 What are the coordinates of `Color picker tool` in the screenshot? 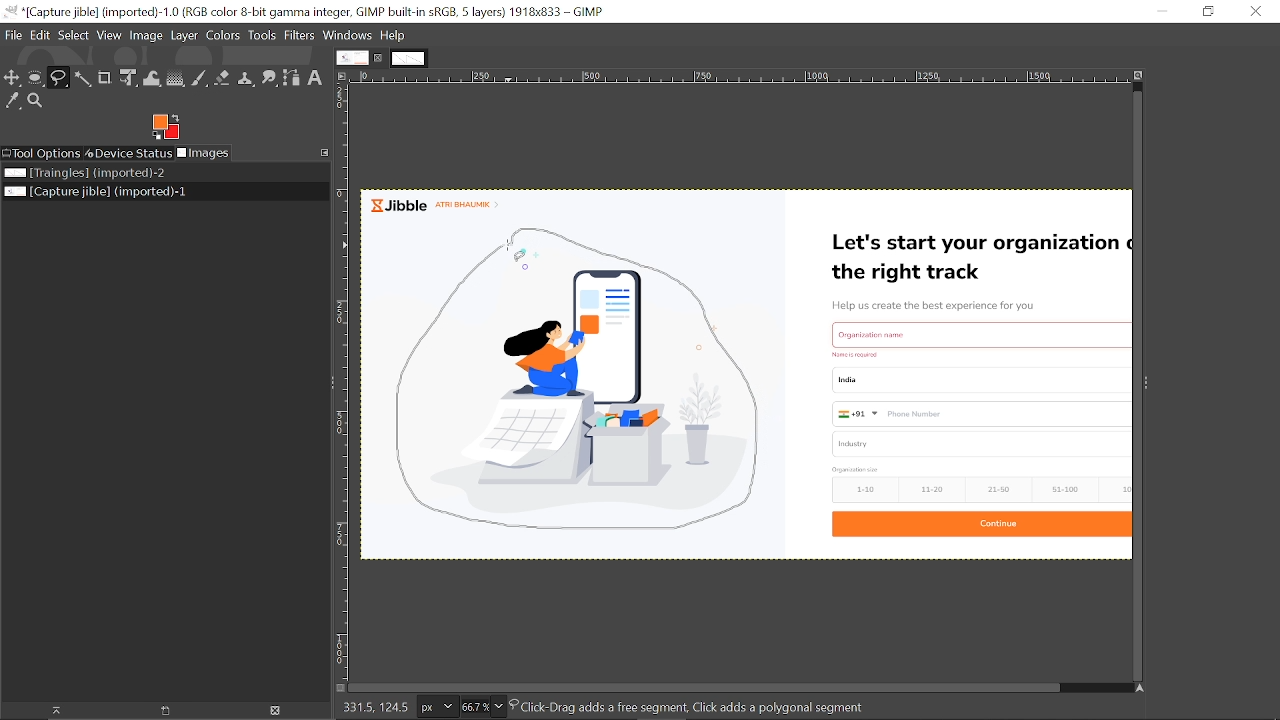 It's located at (12, 101).